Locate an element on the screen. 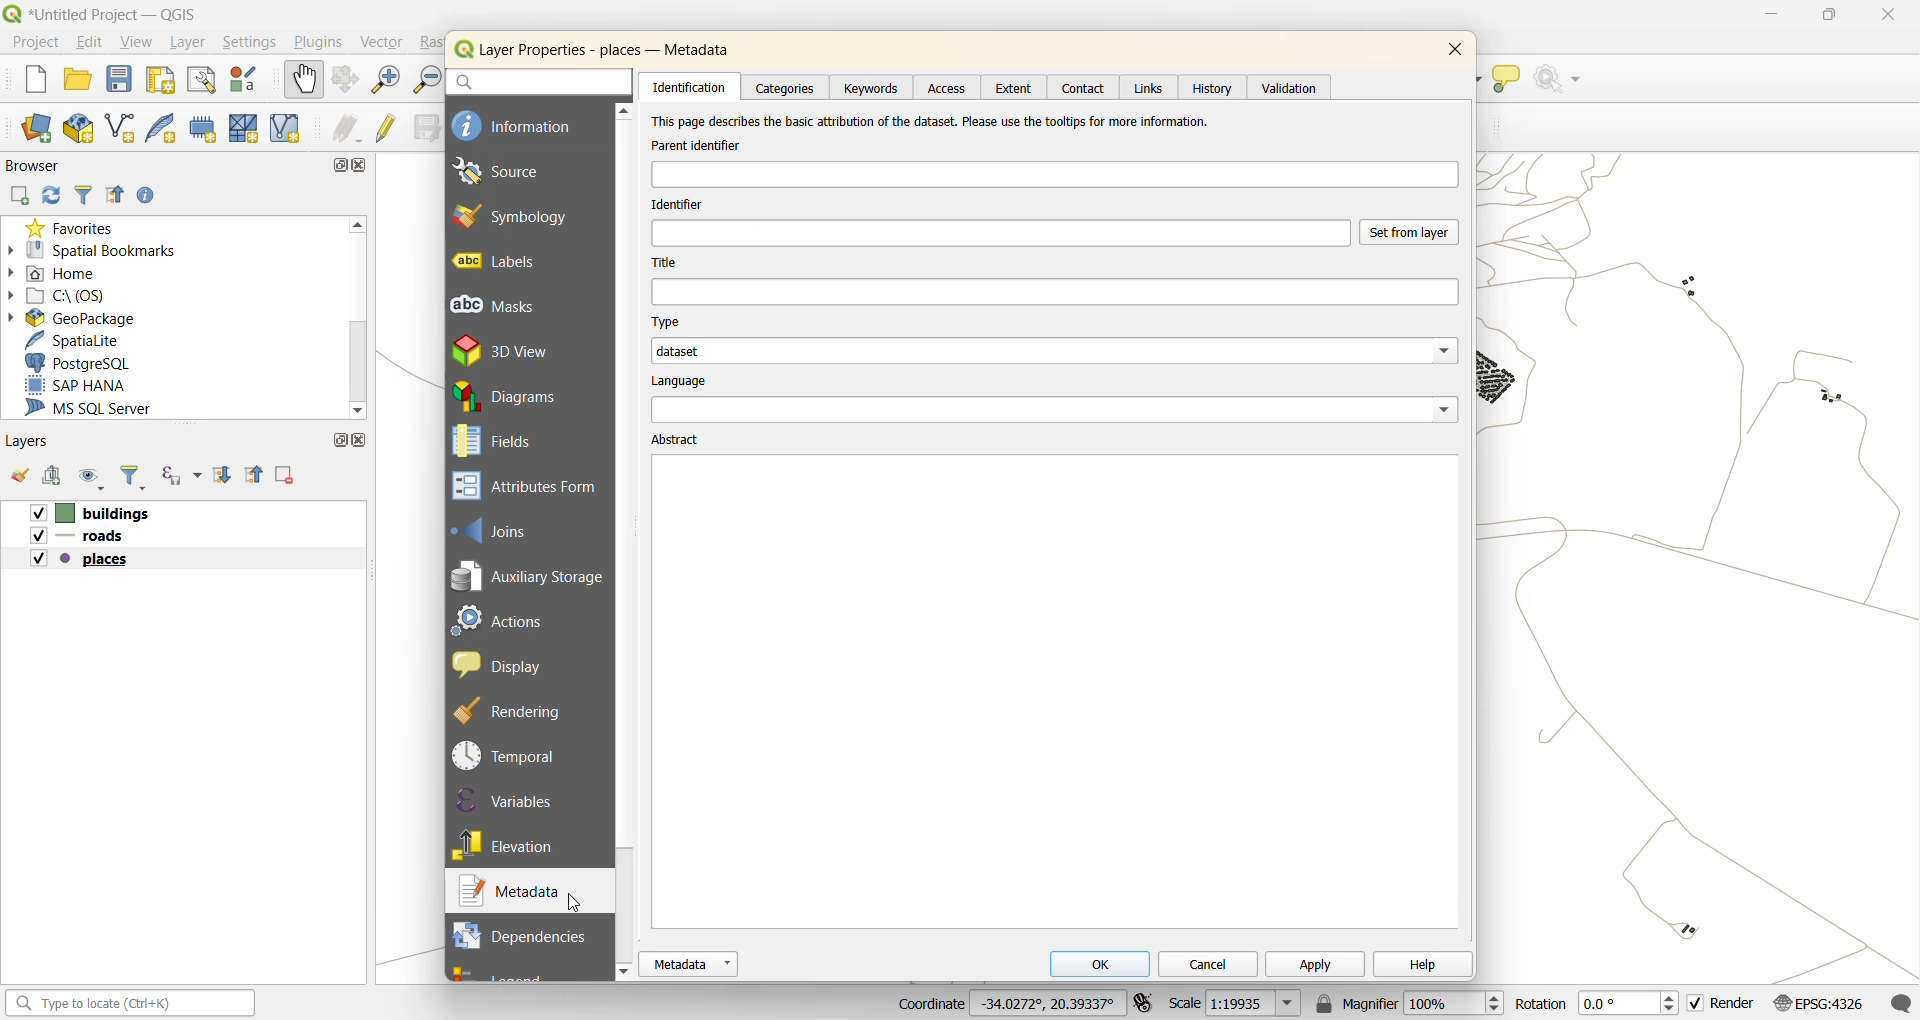 This screenshot has width=1920, height=1020. language is located at coordinates (690, 380).